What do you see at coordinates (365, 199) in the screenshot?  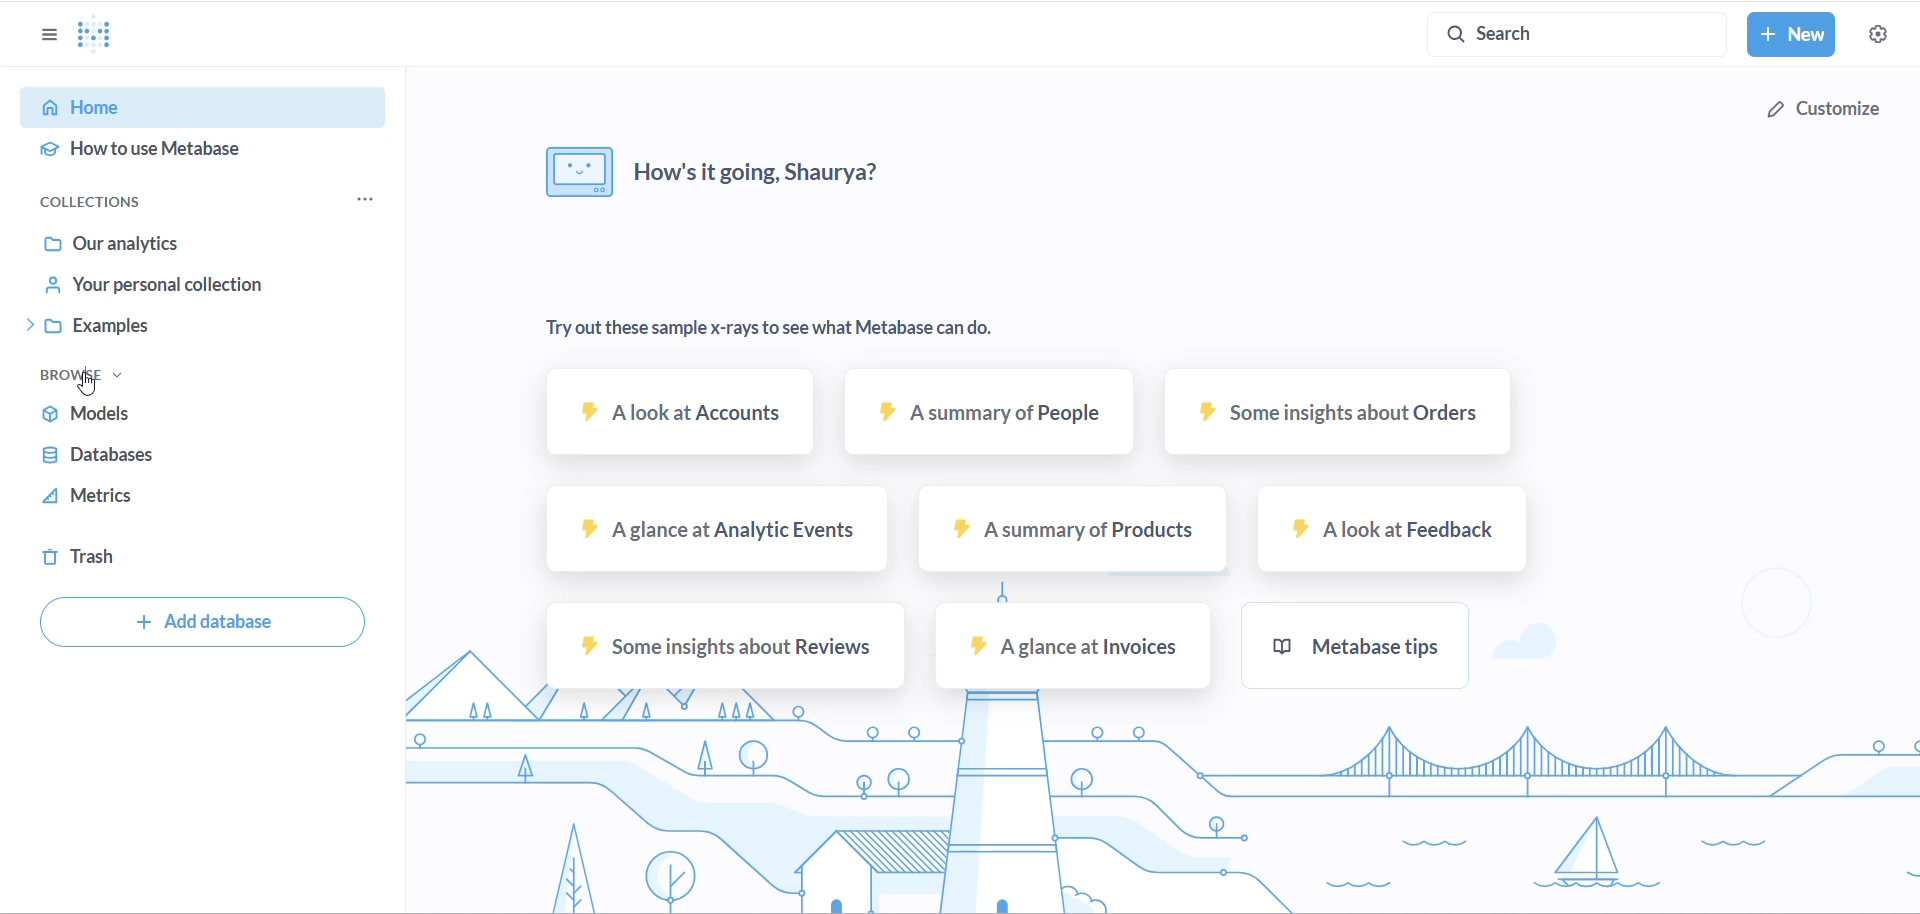 I see `collections menu` at bounding box center [365, 199].